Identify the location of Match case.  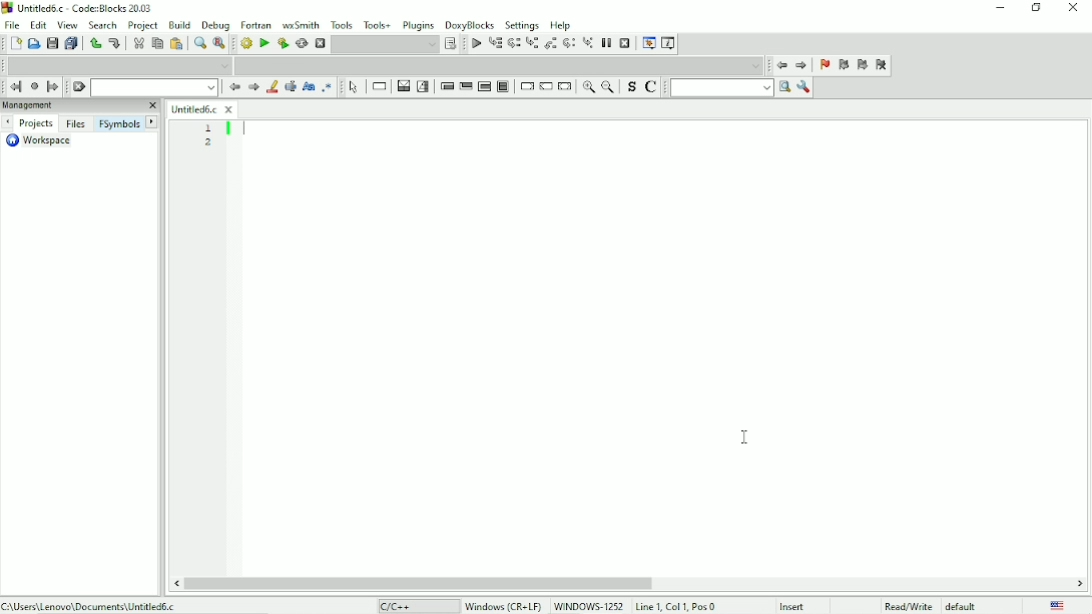
(308, 87).